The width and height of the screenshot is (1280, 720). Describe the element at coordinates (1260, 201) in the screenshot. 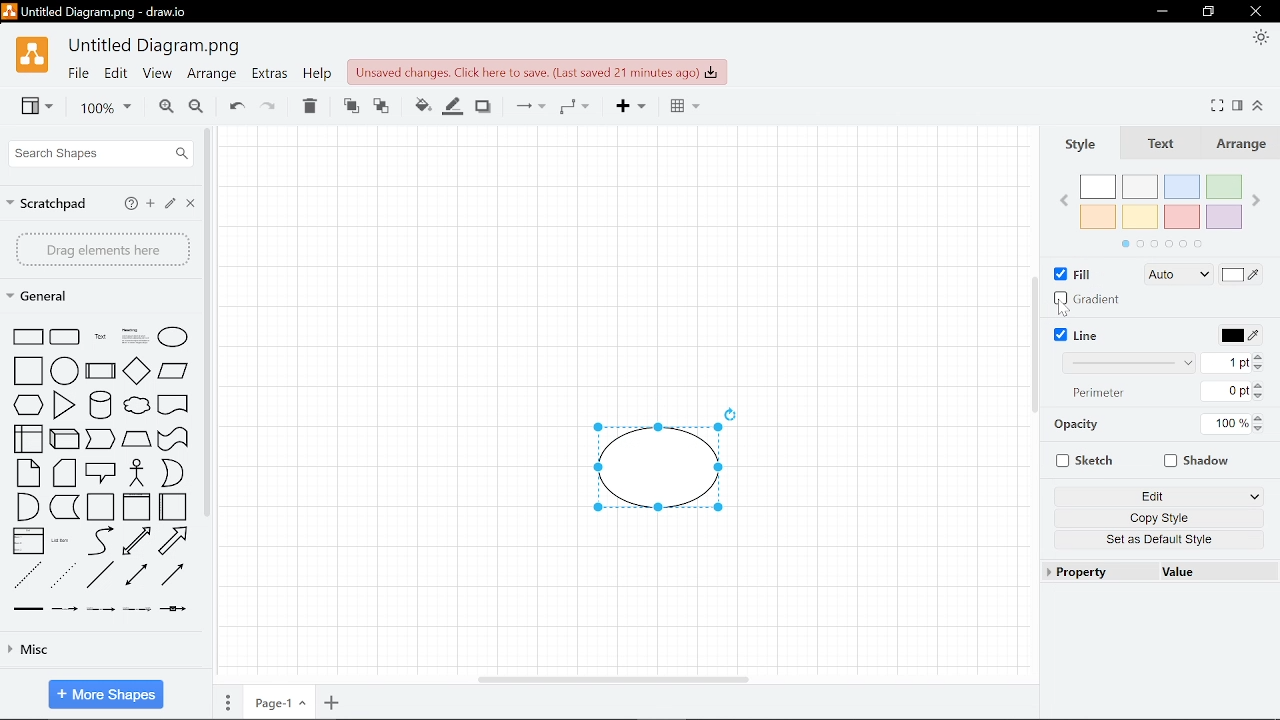

I see `Next Color palette` at that location.